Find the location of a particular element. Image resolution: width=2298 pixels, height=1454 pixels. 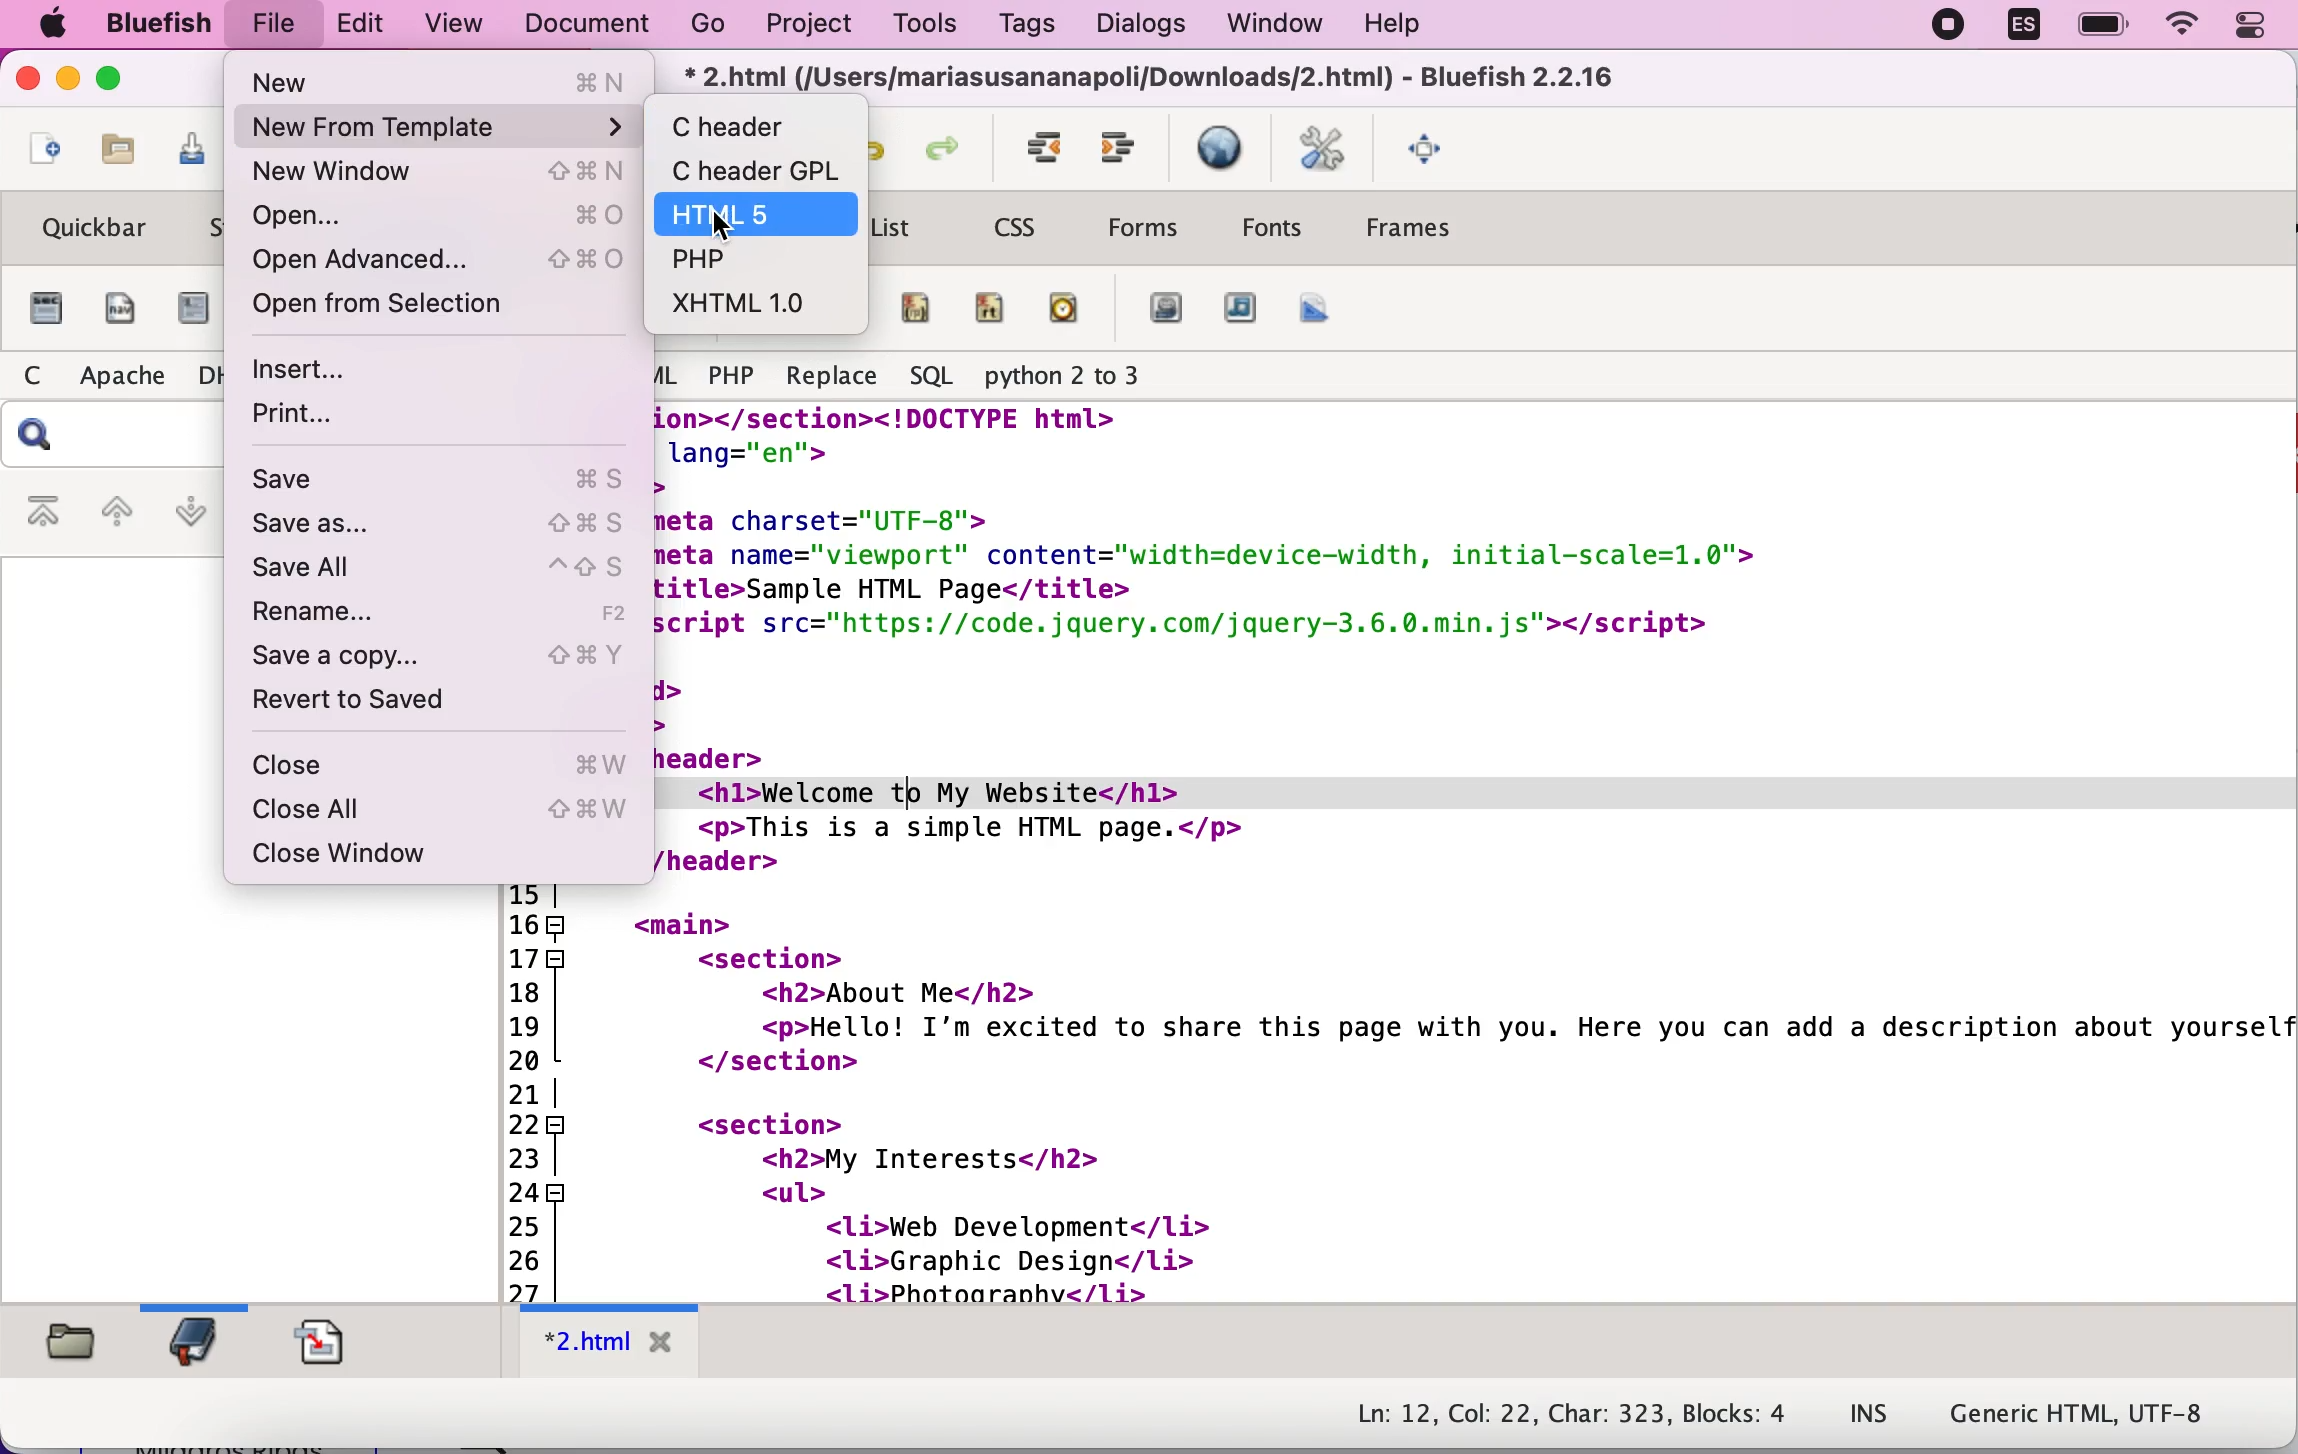

quickbar is located at coordinates (89, 227).